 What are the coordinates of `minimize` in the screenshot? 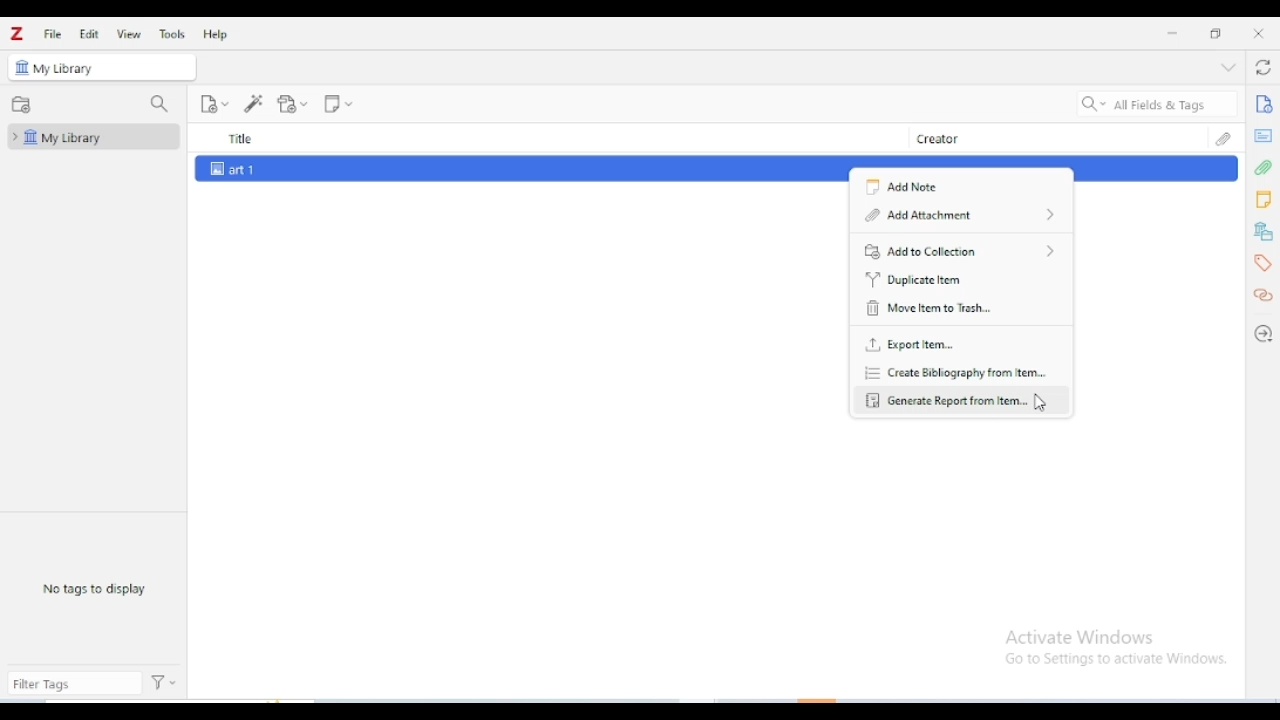 It's located at (1173, 33).